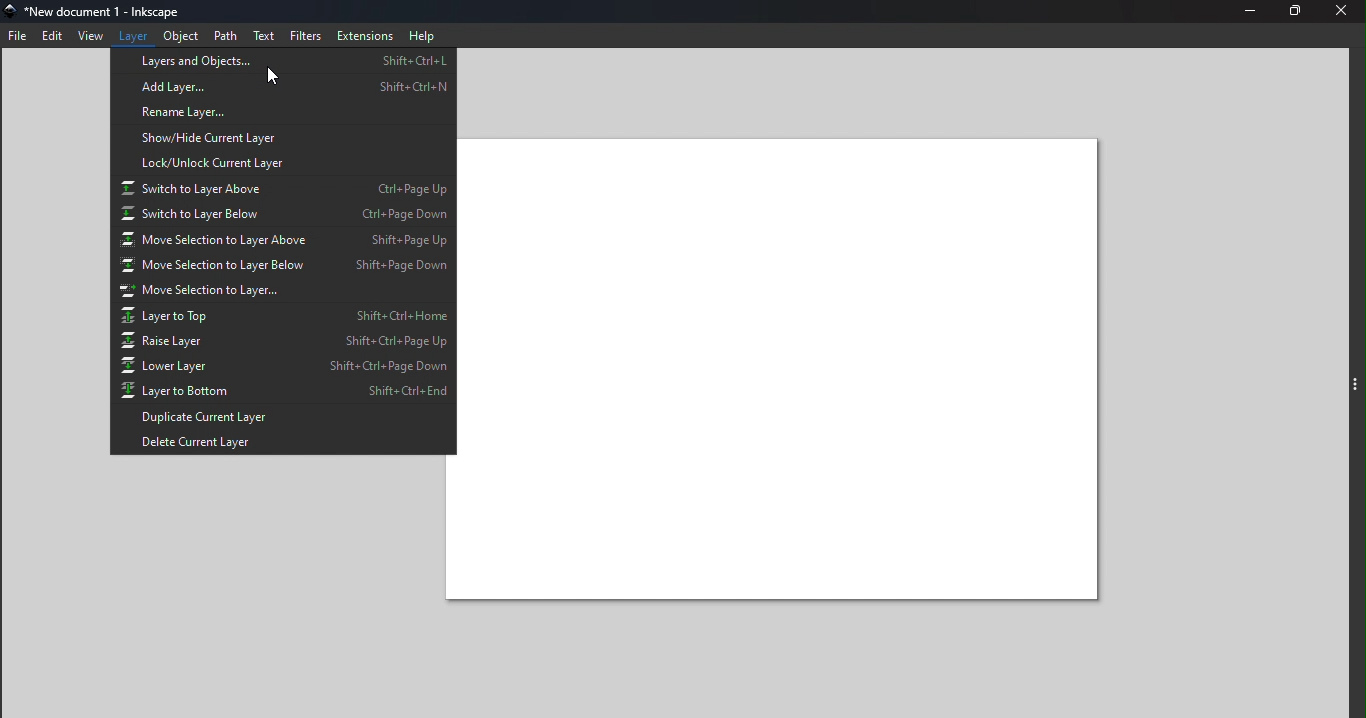  I want to click on Add layer, so click(281, 89).